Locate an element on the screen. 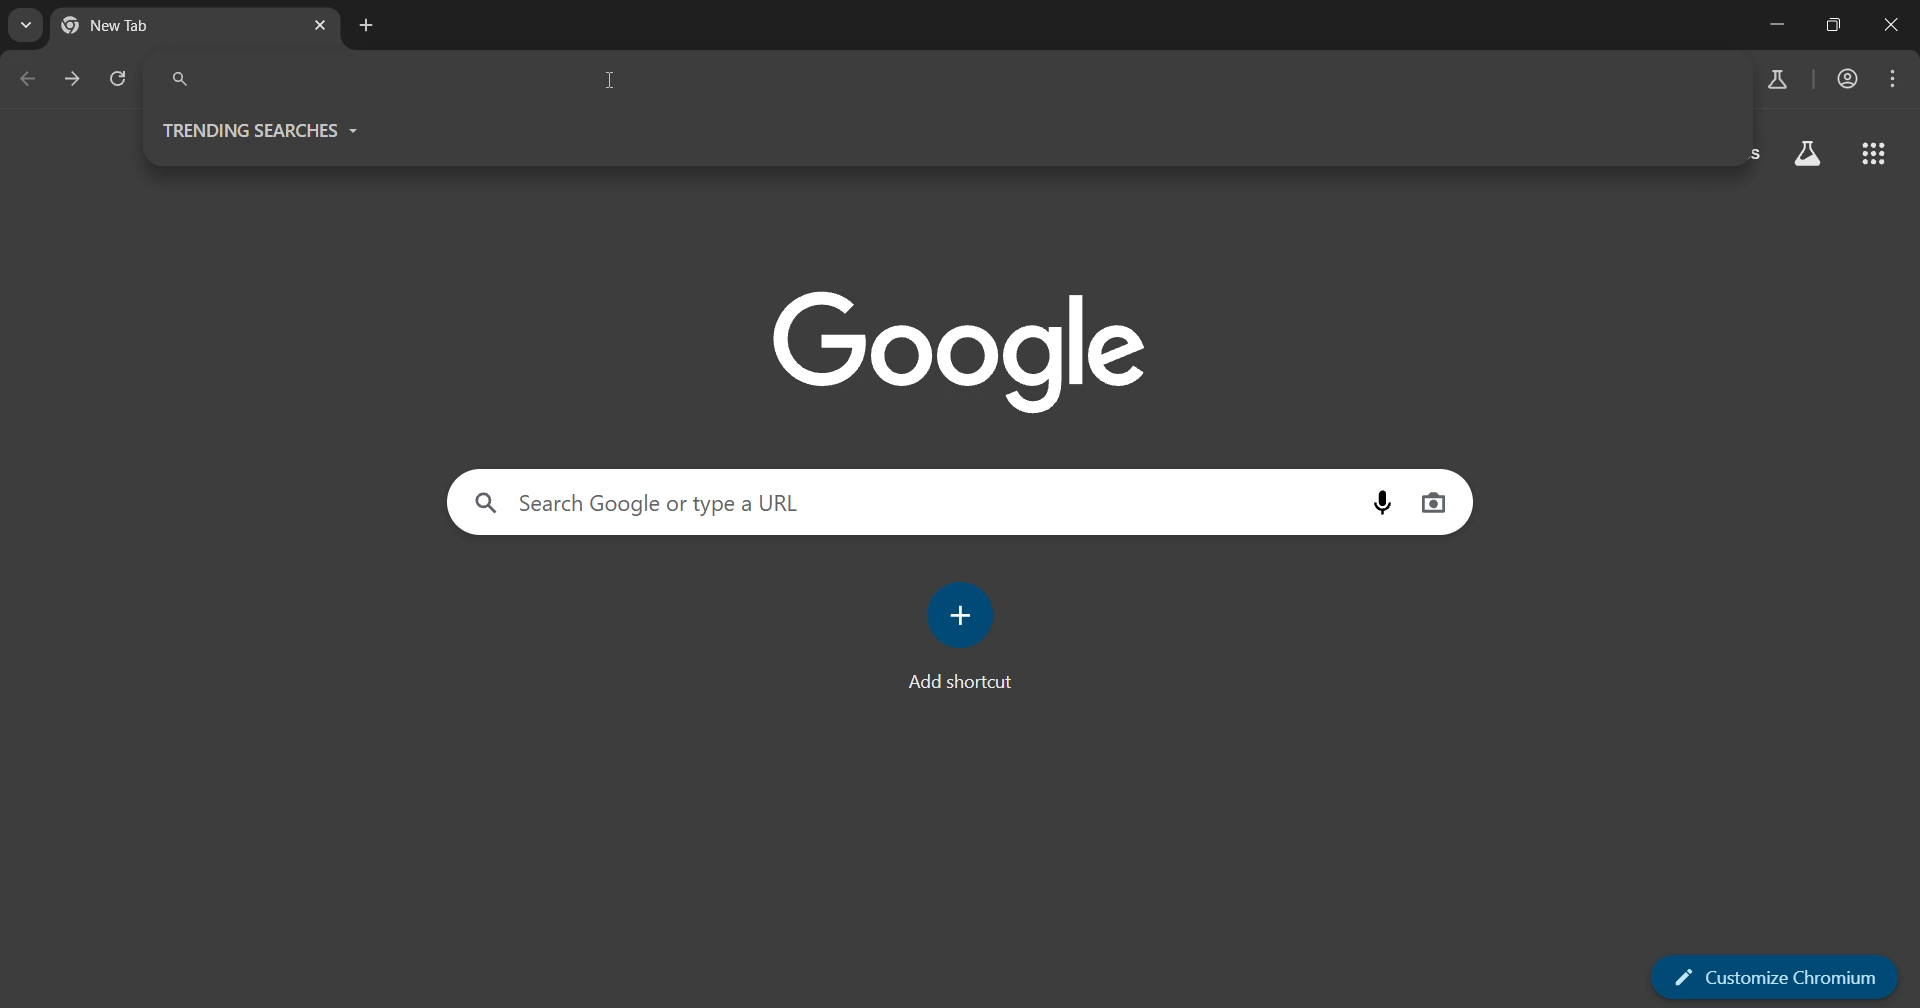  search google or type a URL is located at coordinates (947, 78).